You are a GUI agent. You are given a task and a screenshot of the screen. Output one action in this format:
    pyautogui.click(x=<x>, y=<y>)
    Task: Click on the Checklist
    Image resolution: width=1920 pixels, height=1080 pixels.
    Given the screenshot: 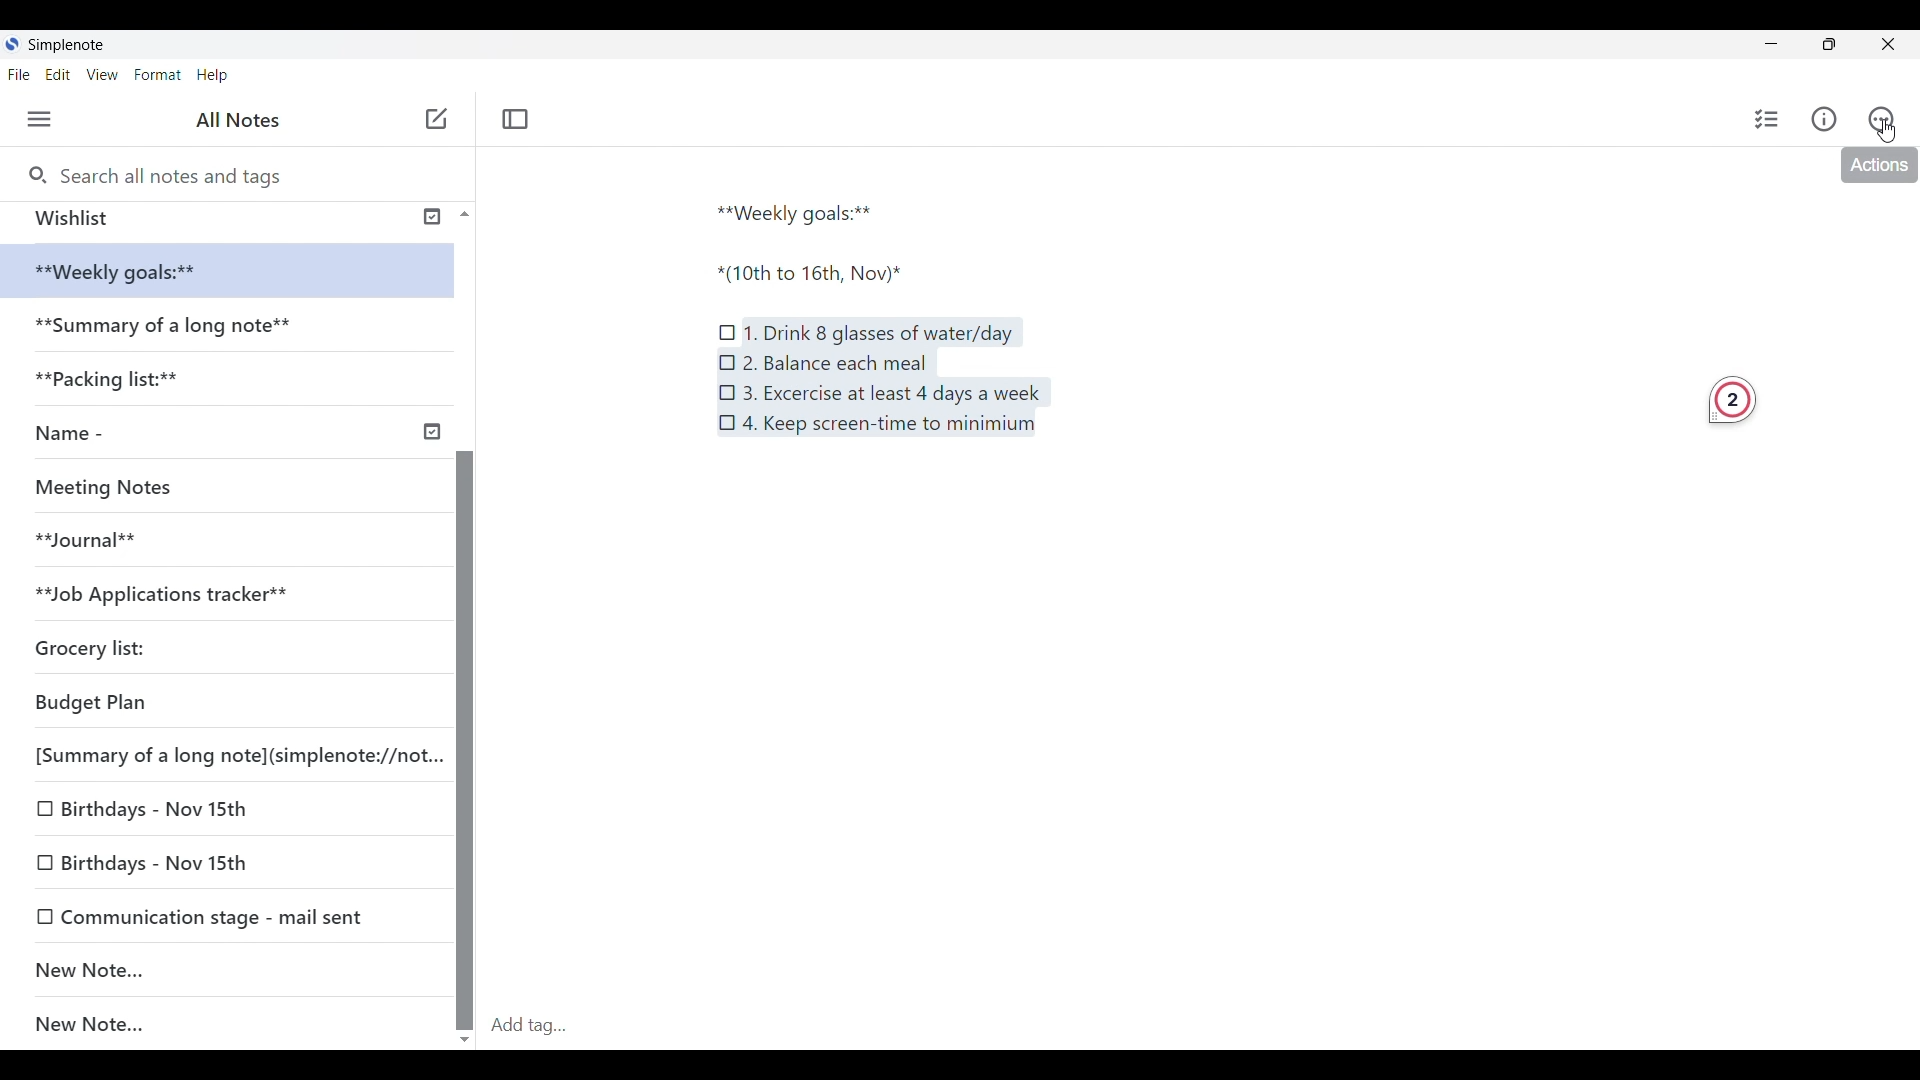 What is the action you would take?
    pyautogui.click(x=1763, y=119)
    